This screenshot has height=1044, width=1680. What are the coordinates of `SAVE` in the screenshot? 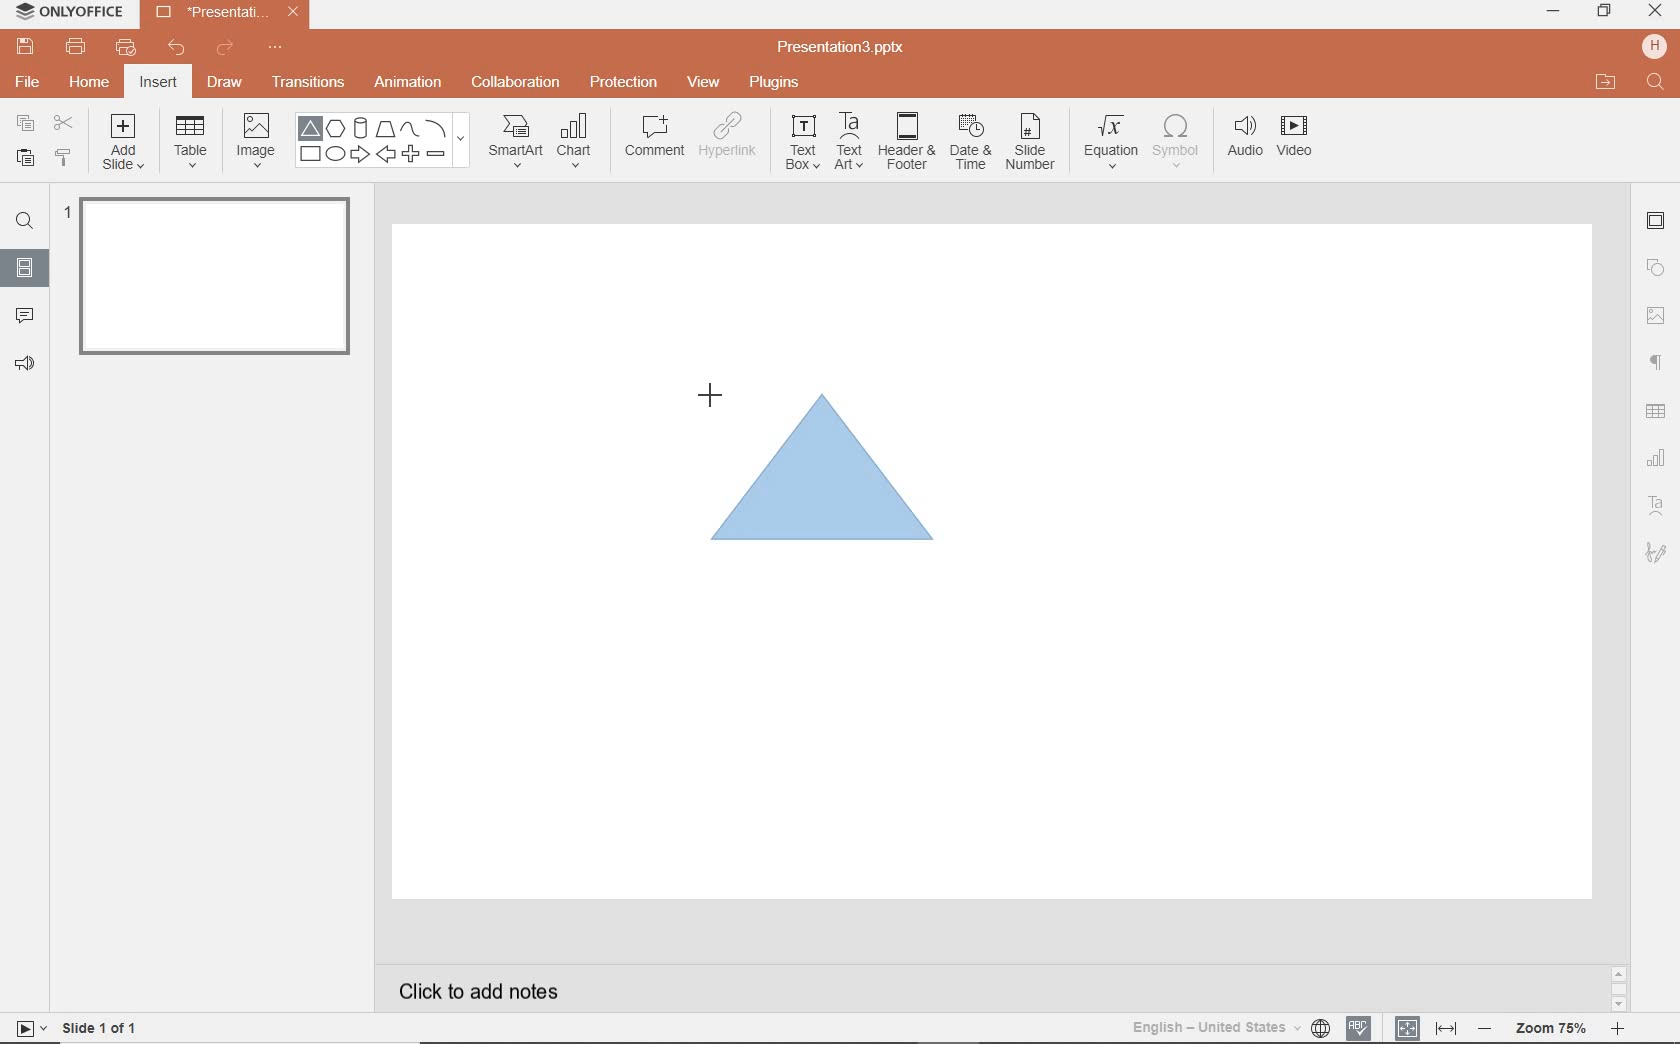 It's located at (28, 45).